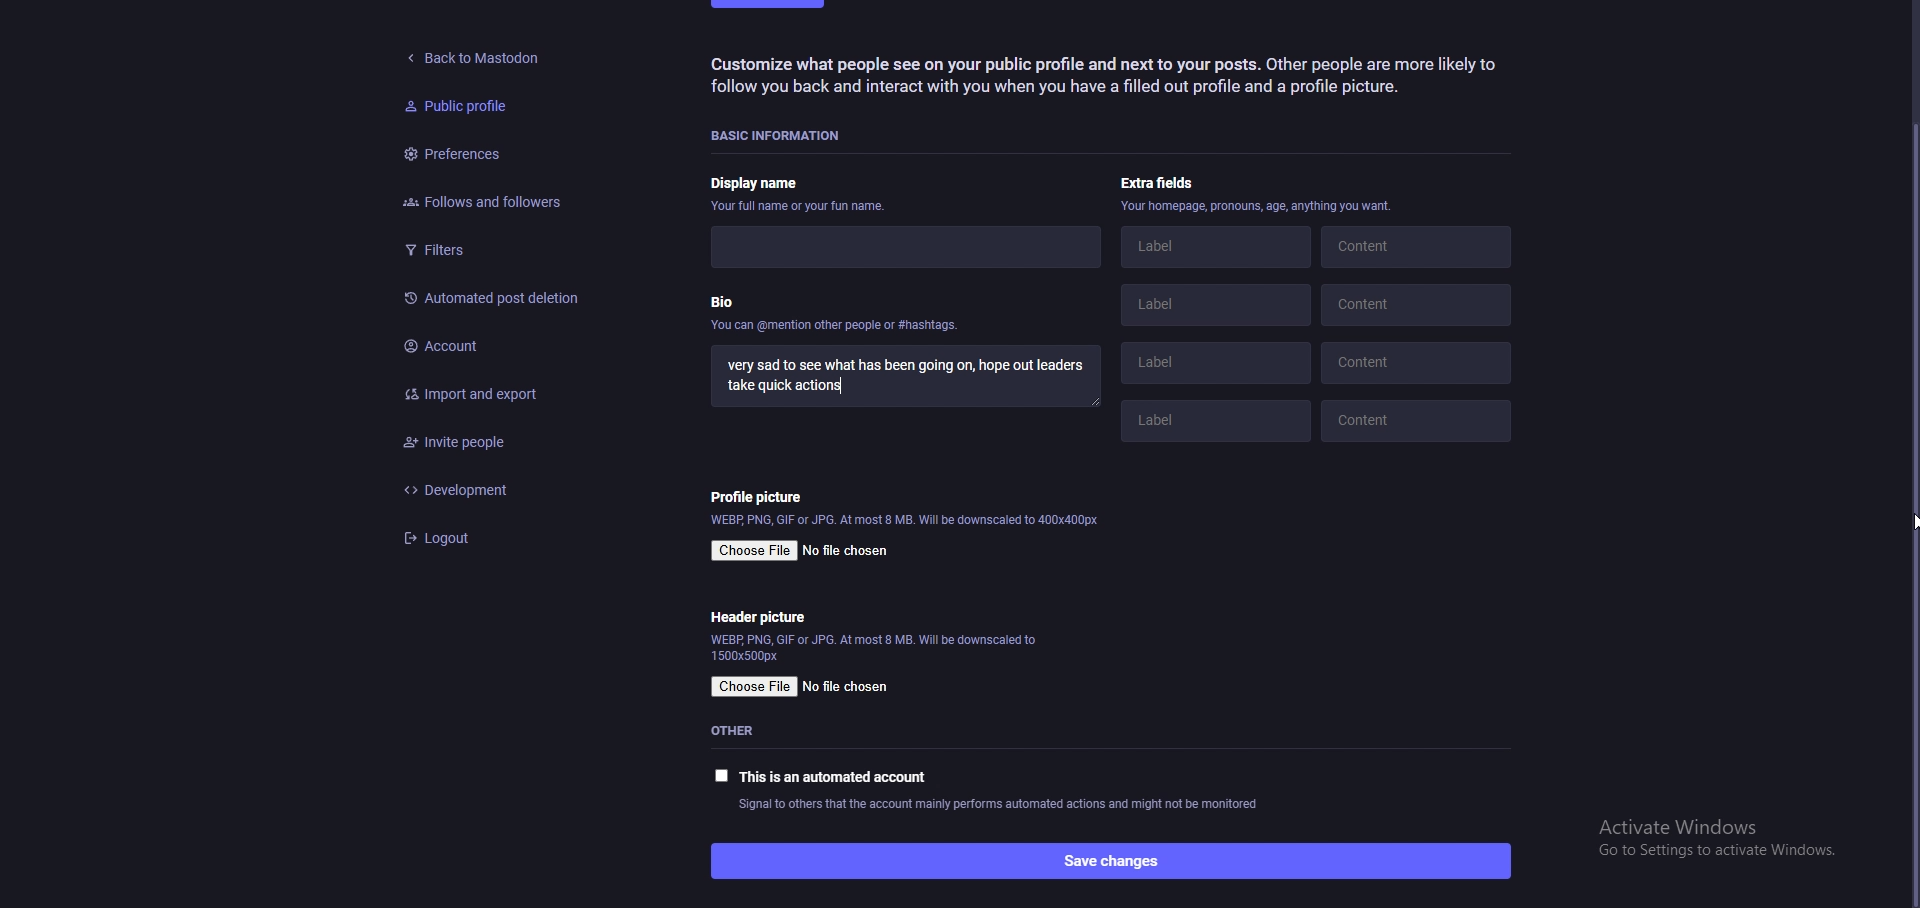  Describe the element at coordinates (1908, 511) in the screenshot. I see `scroll bar` at that location.